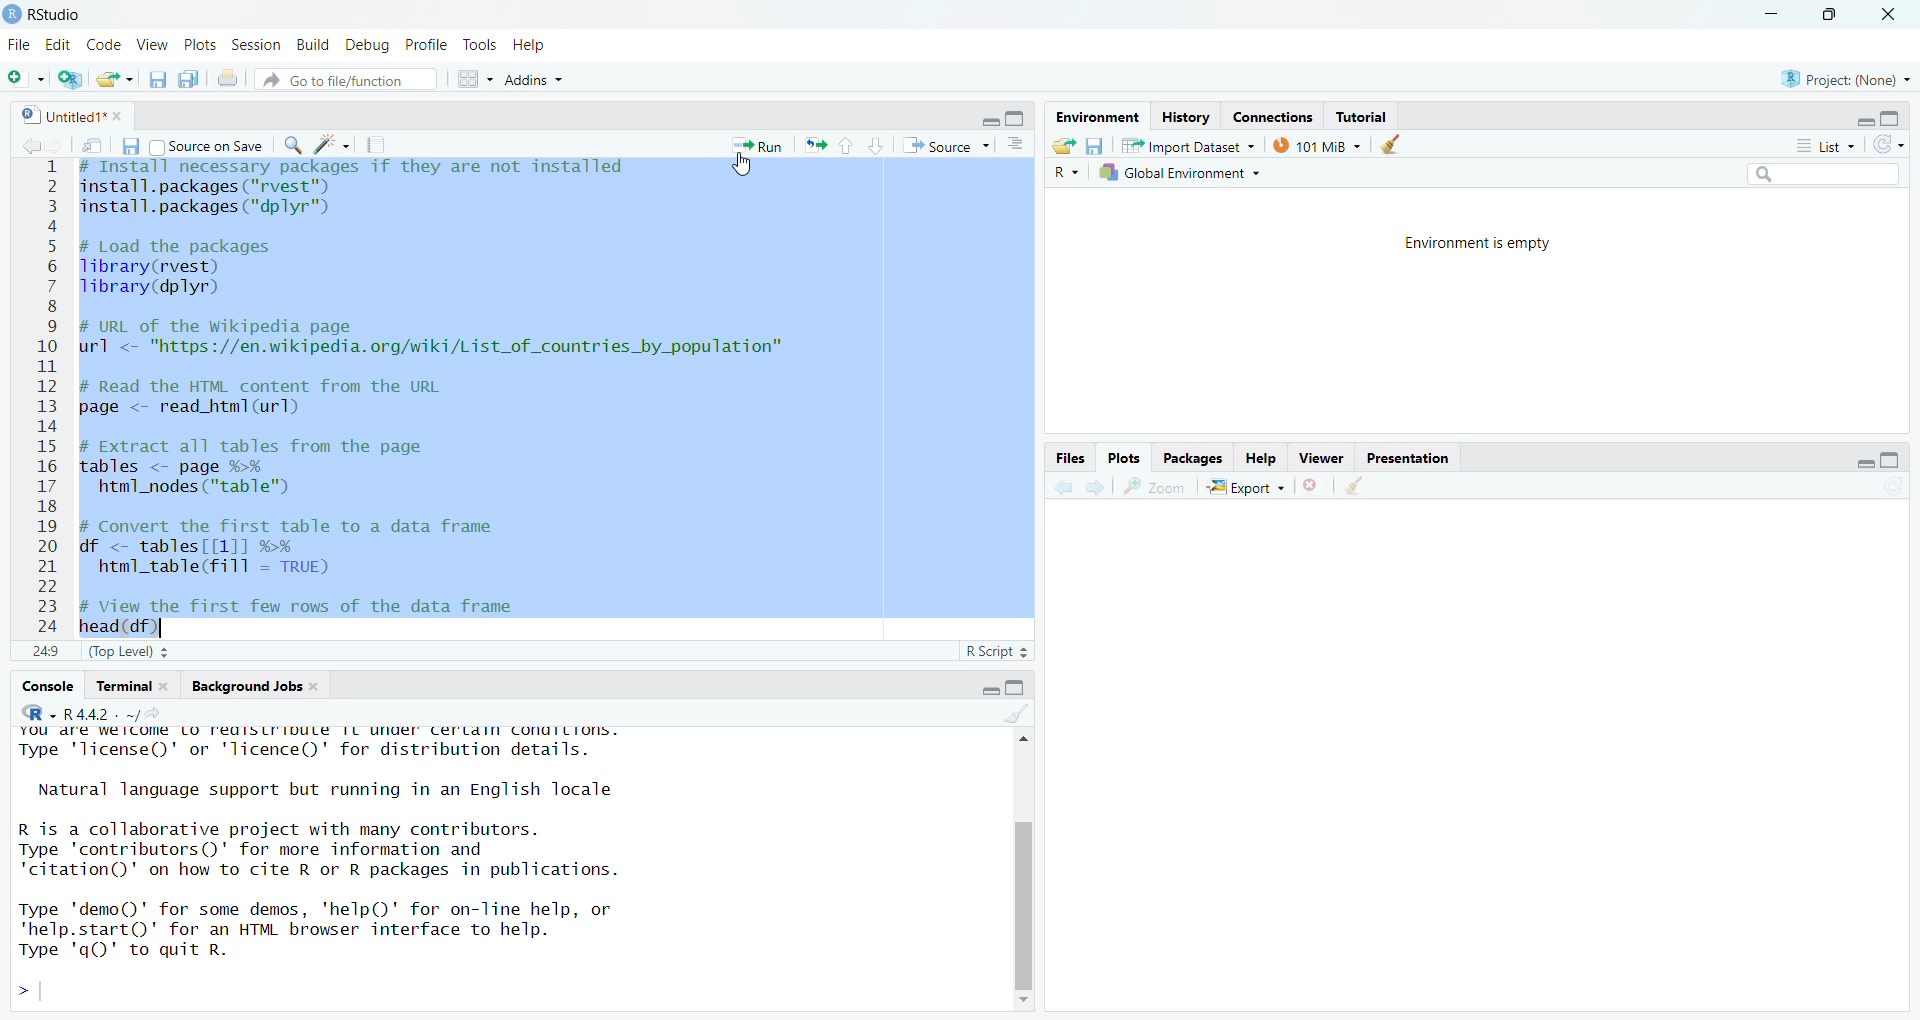 The image size is (1920, 1020). I want to click on print, so click(227, 78).